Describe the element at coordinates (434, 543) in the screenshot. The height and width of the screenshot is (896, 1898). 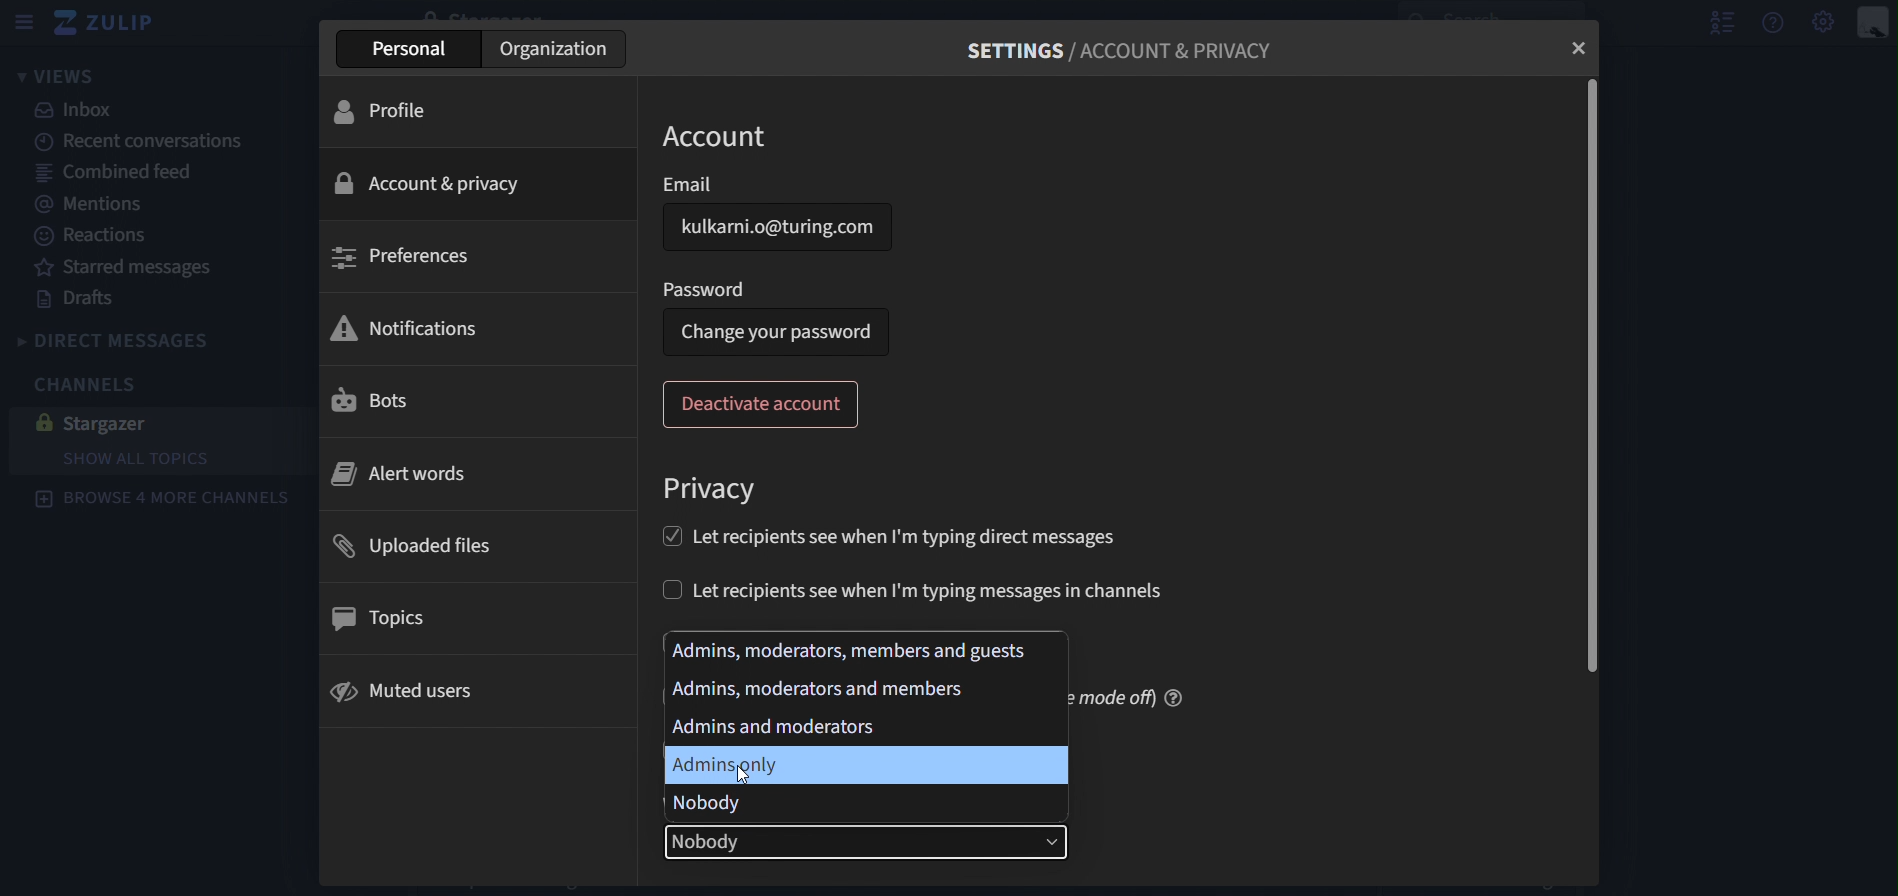
I see `uploaded files` at that location.